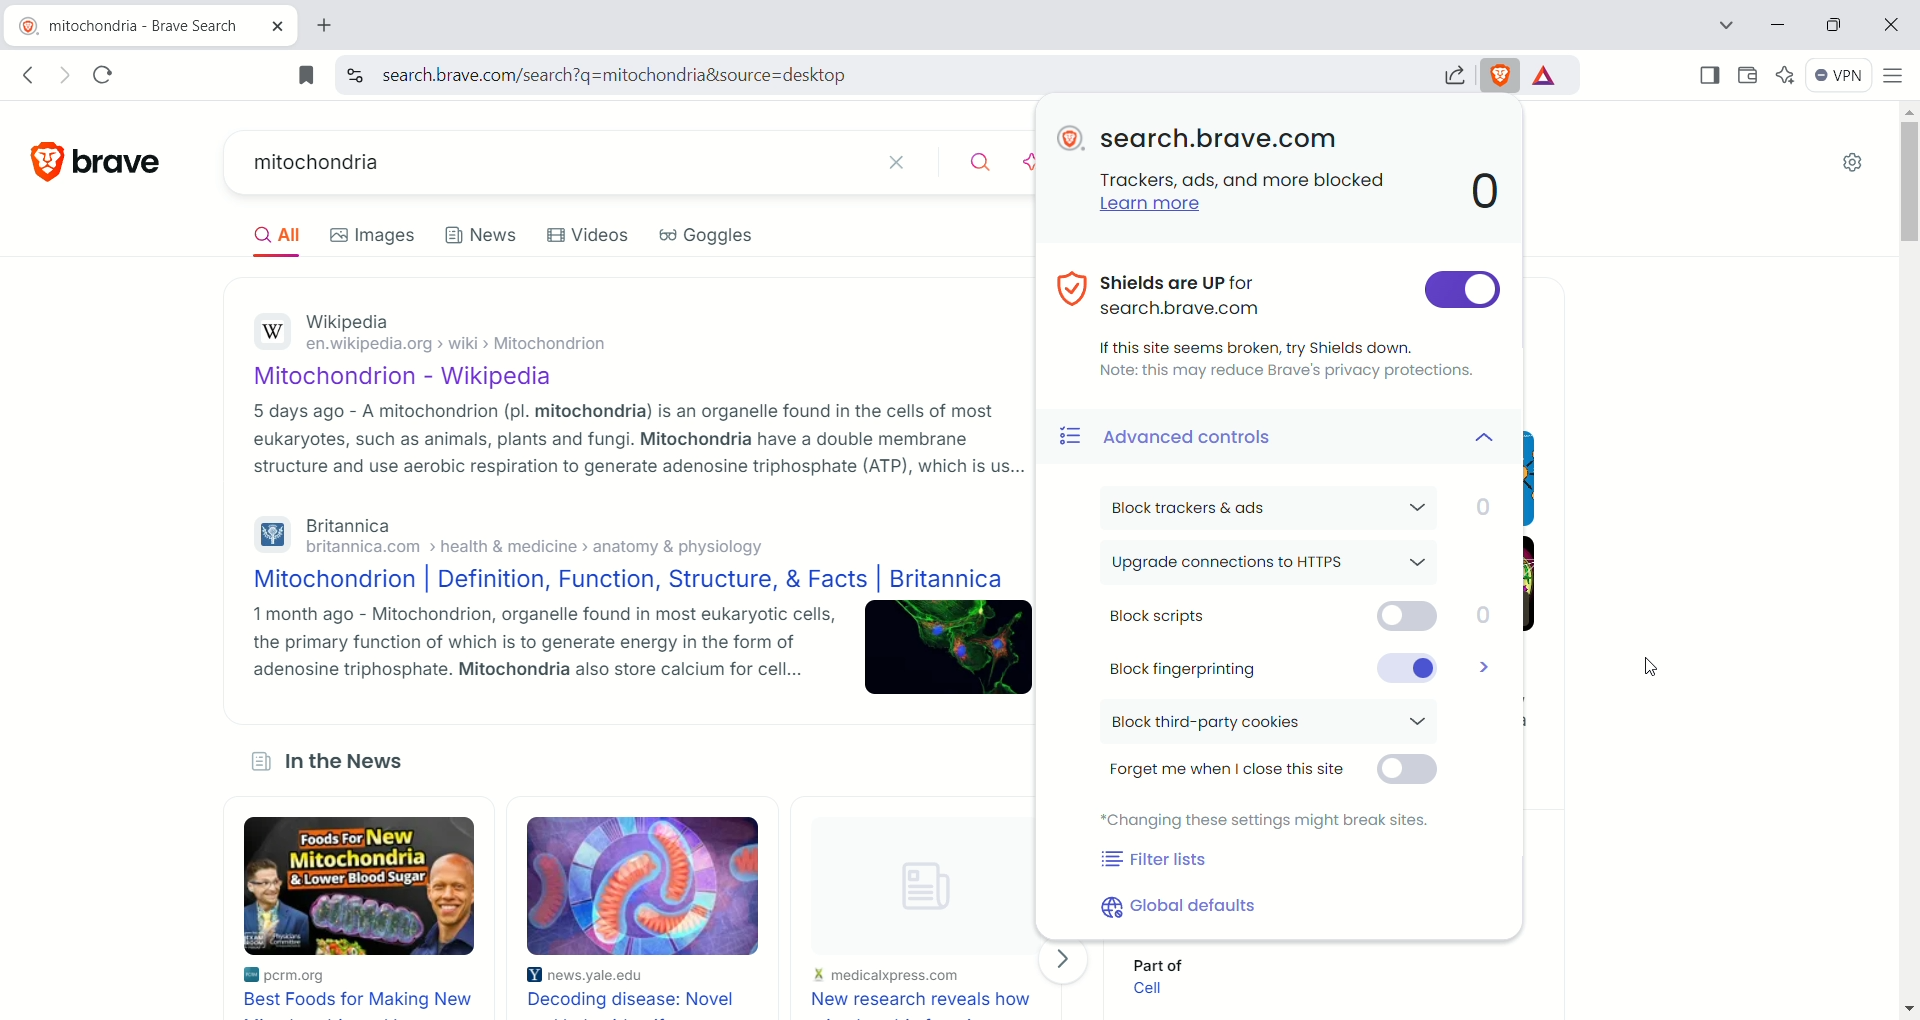  Describe the element at coordinates (373, 235) in the screenshot. I see `Images` at that location.